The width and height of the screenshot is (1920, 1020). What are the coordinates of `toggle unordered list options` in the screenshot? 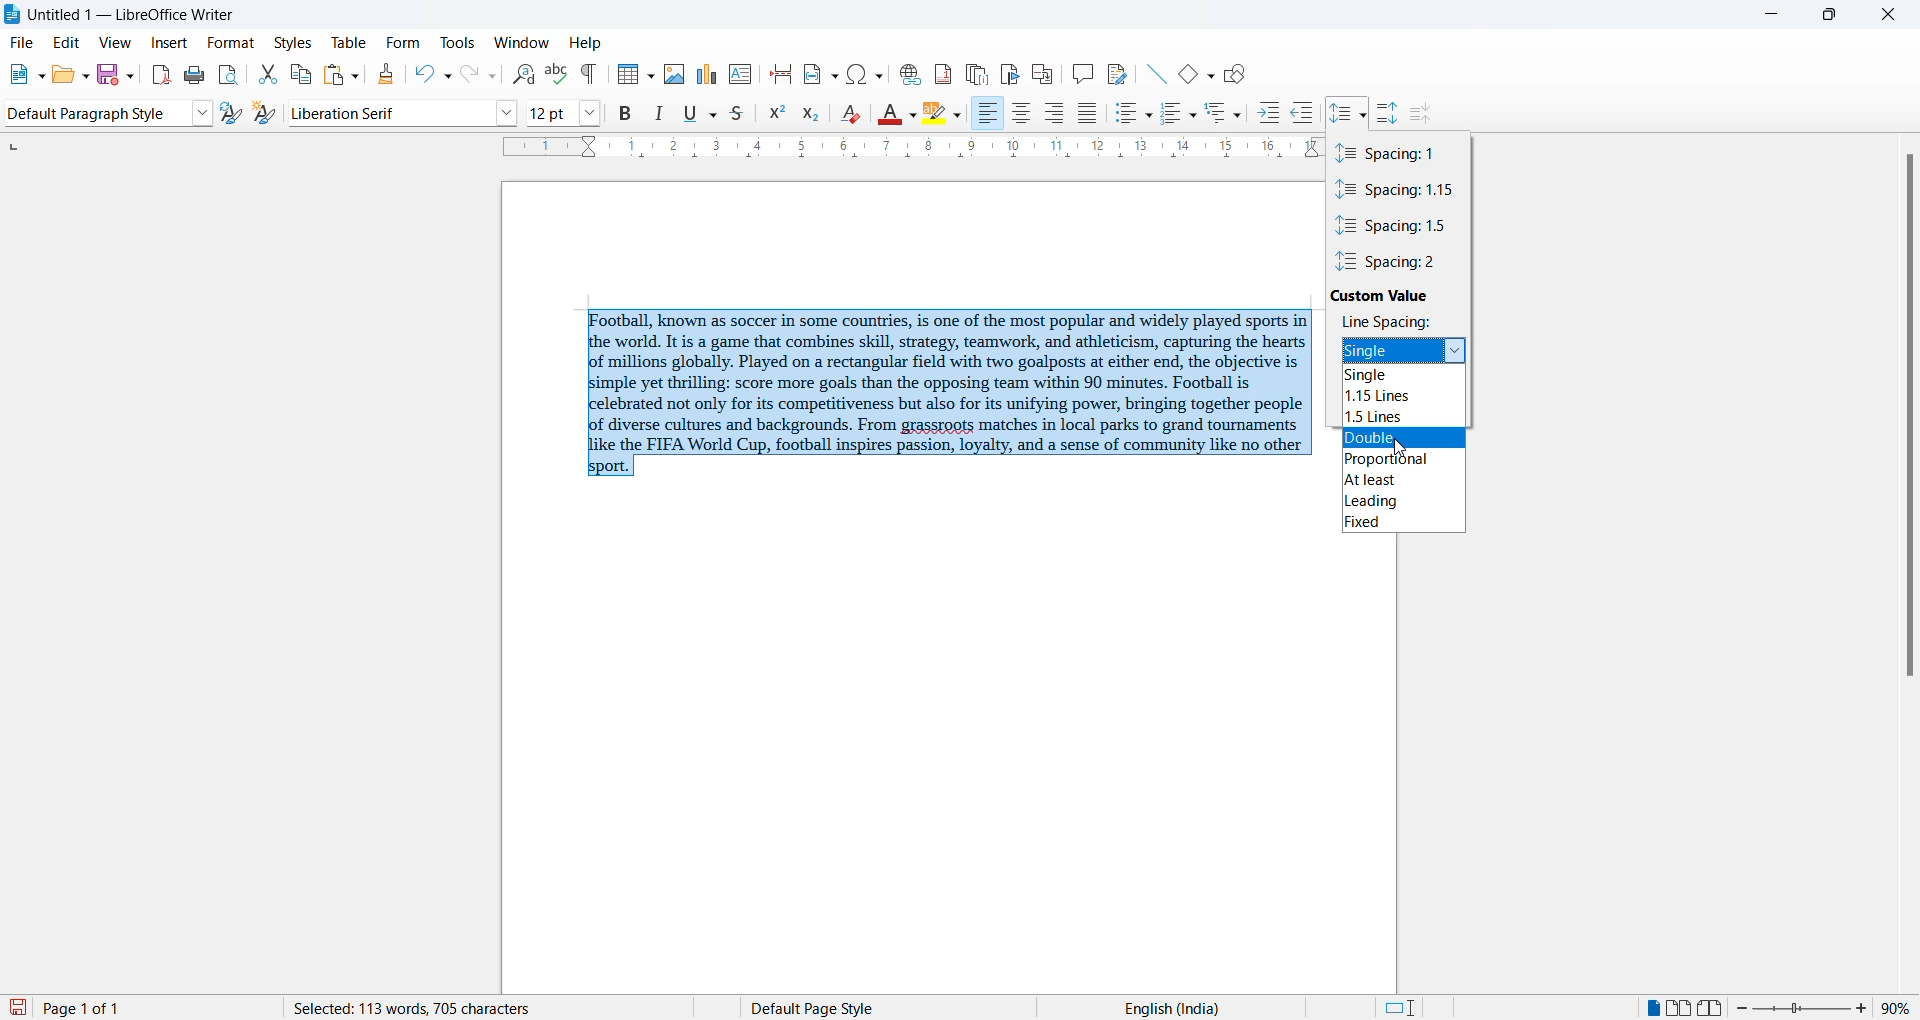 It's located at (1147, 117).